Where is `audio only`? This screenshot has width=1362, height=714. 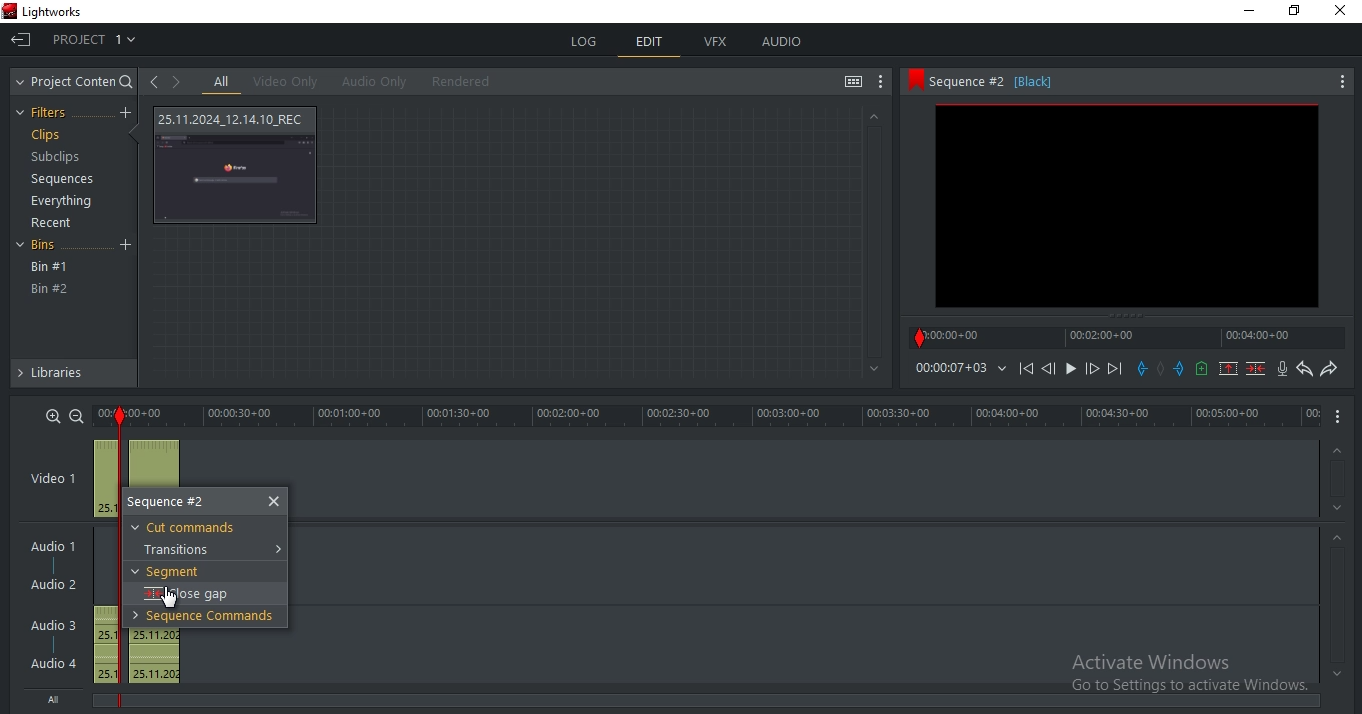 audio only is located at coordinates (371, 82).